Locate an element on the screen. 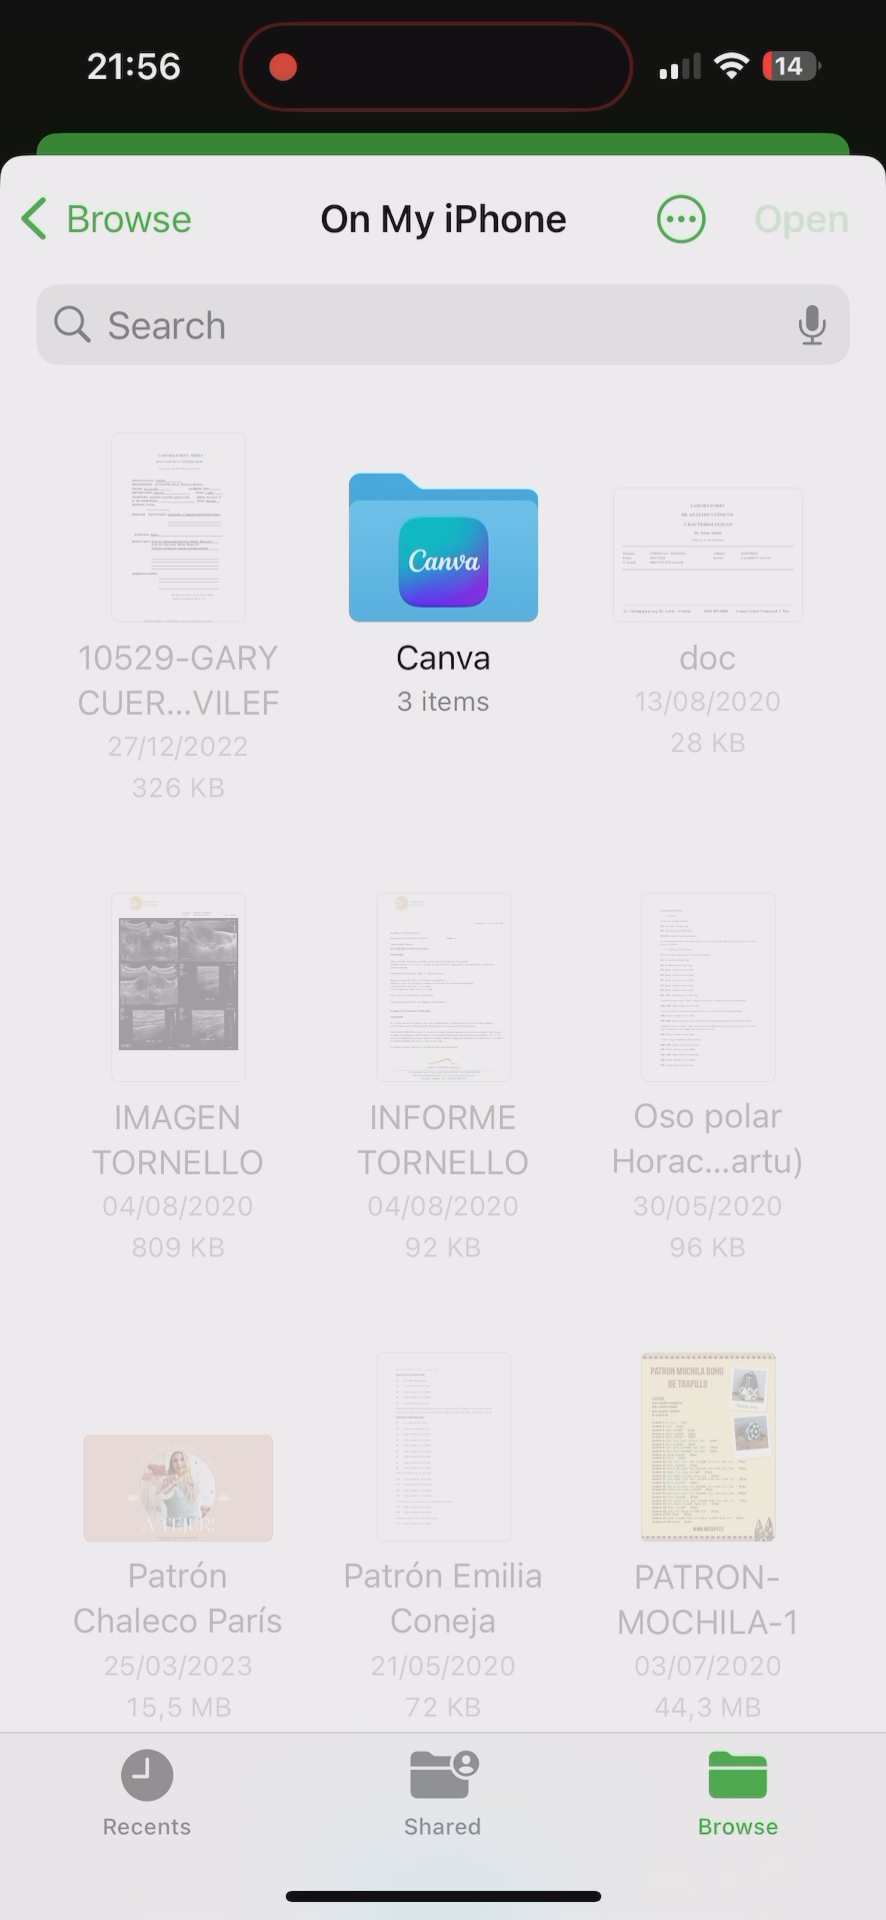  21:56 is located at coordinates (131, 70).